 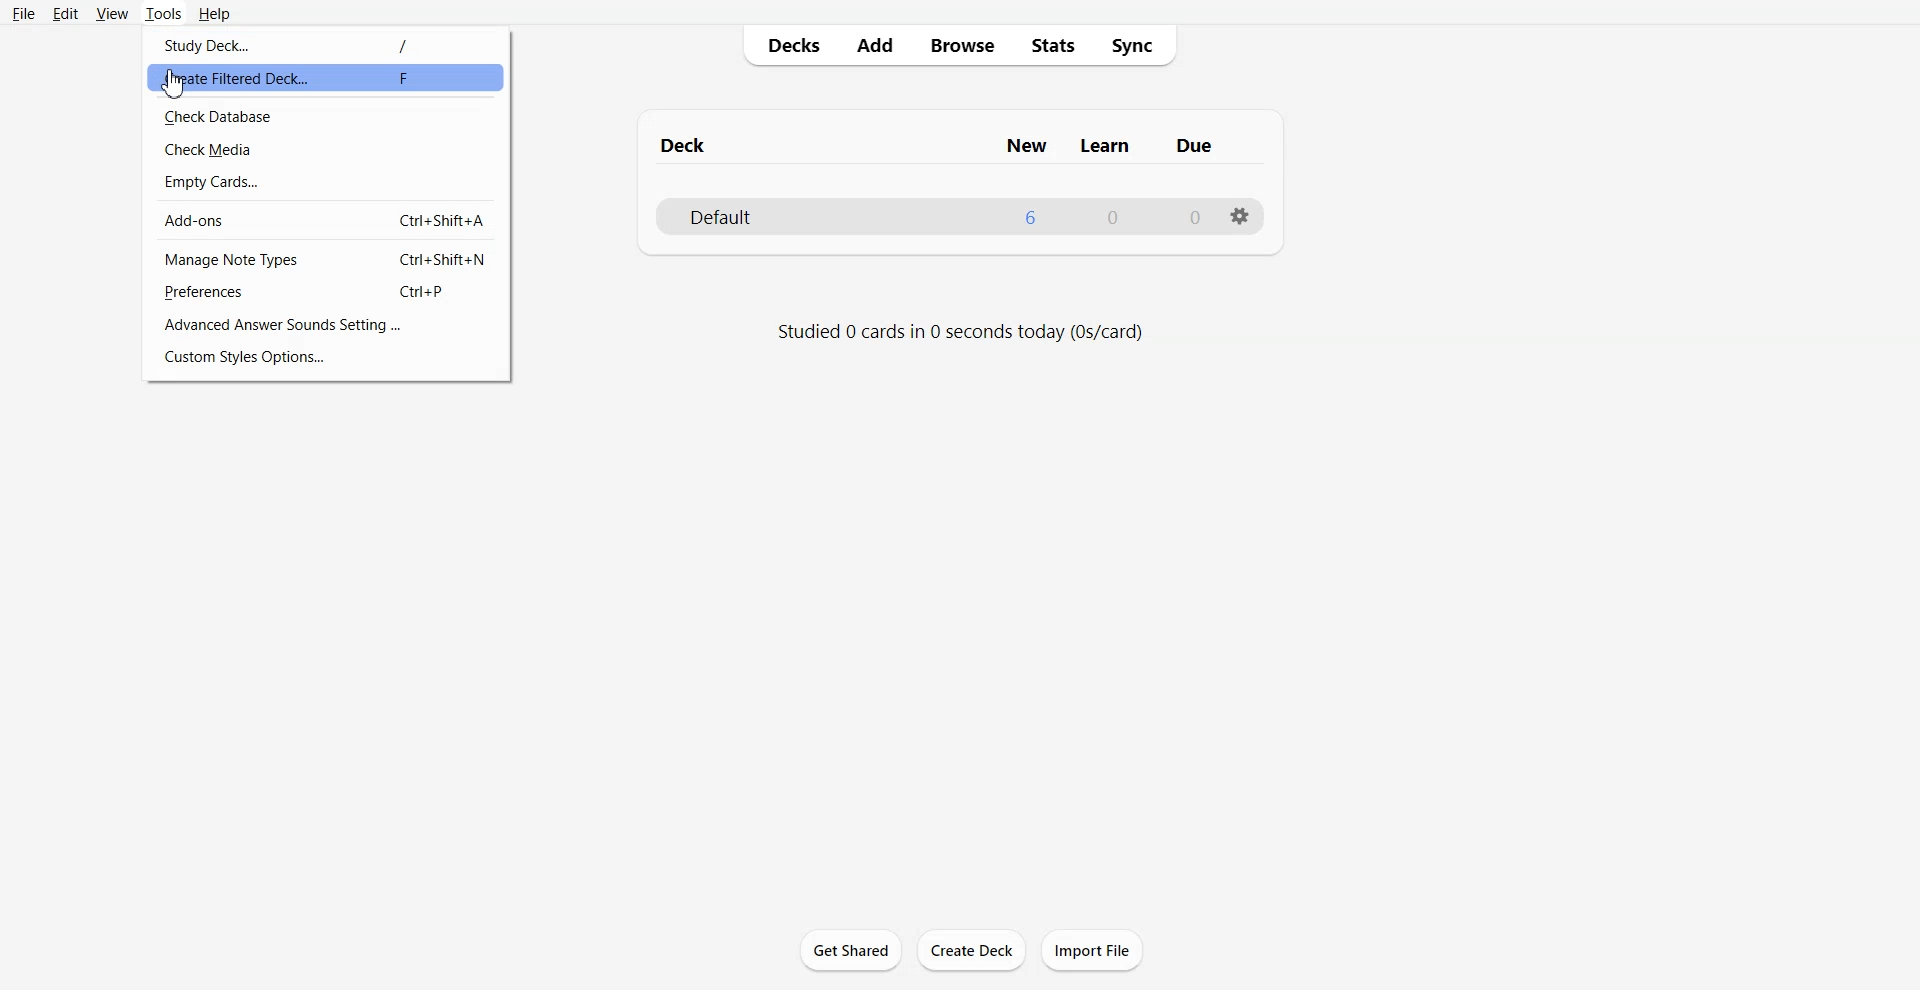 I want to click on Check Media, so click(x=327, y=148).